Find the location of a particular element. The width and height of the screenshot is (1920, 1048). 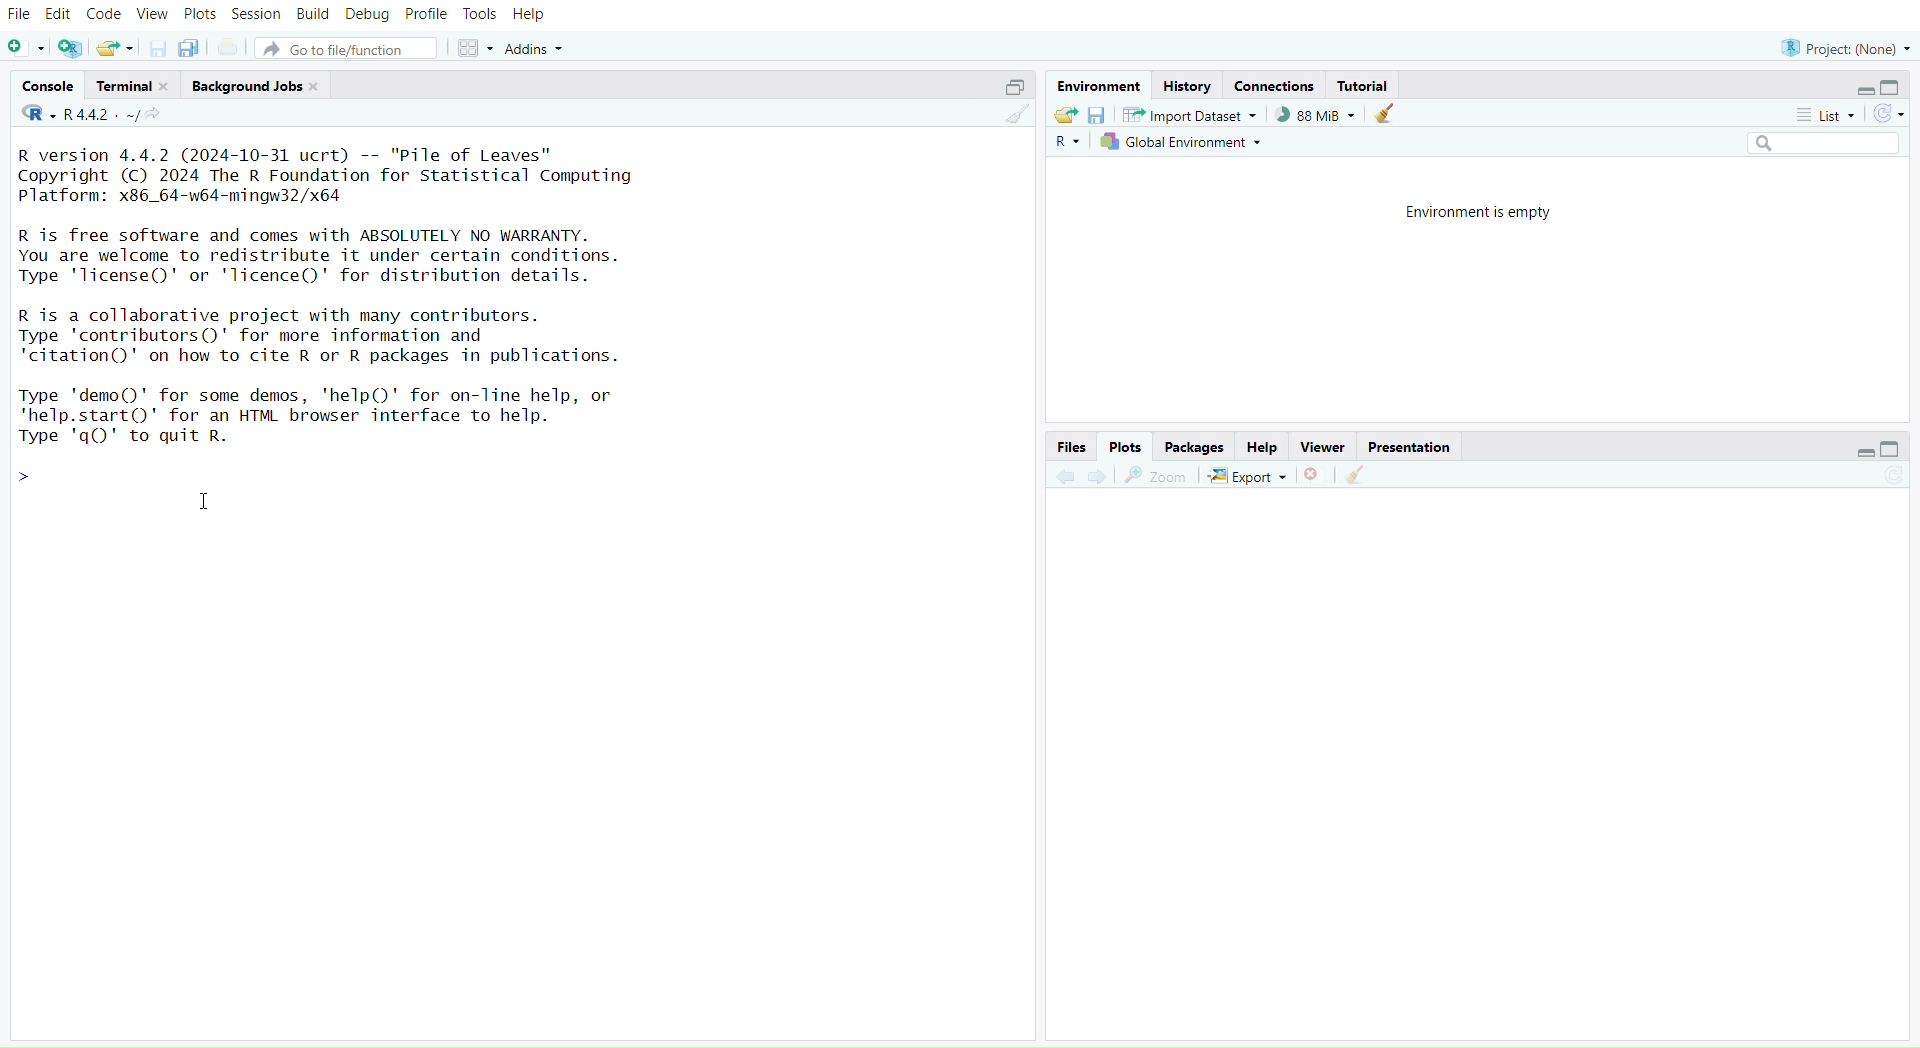

clear all objects is located at coordinates (1384, 115).